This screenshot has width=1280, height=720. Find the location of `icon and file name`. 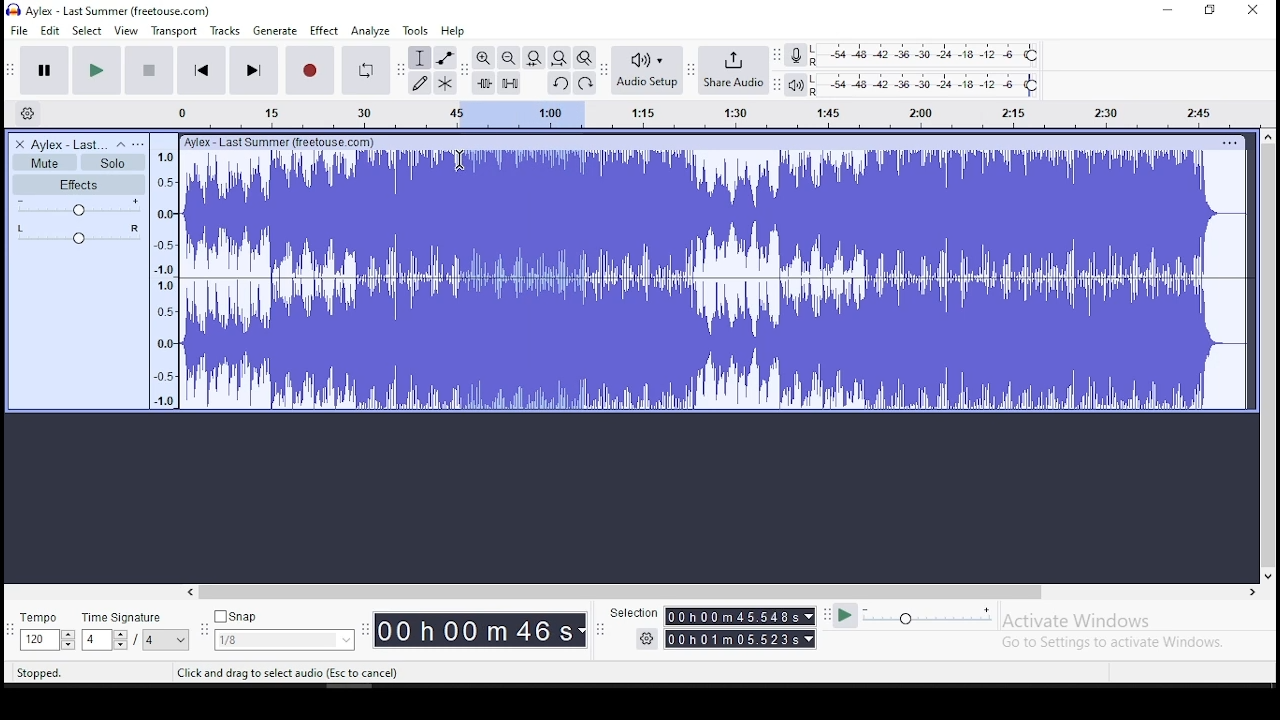

icon and file name is located at coordinates (110, 10).